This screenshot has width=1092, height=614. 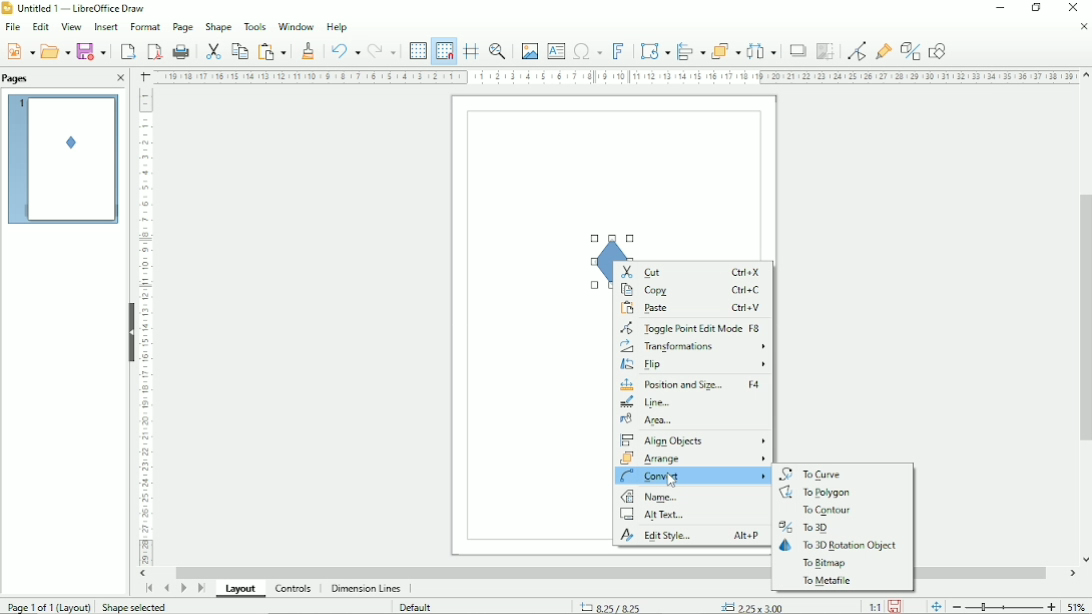 What do you see at coordinates (126, 50) in the screenshot?
I see `Export` at bounding box center [126, 50].